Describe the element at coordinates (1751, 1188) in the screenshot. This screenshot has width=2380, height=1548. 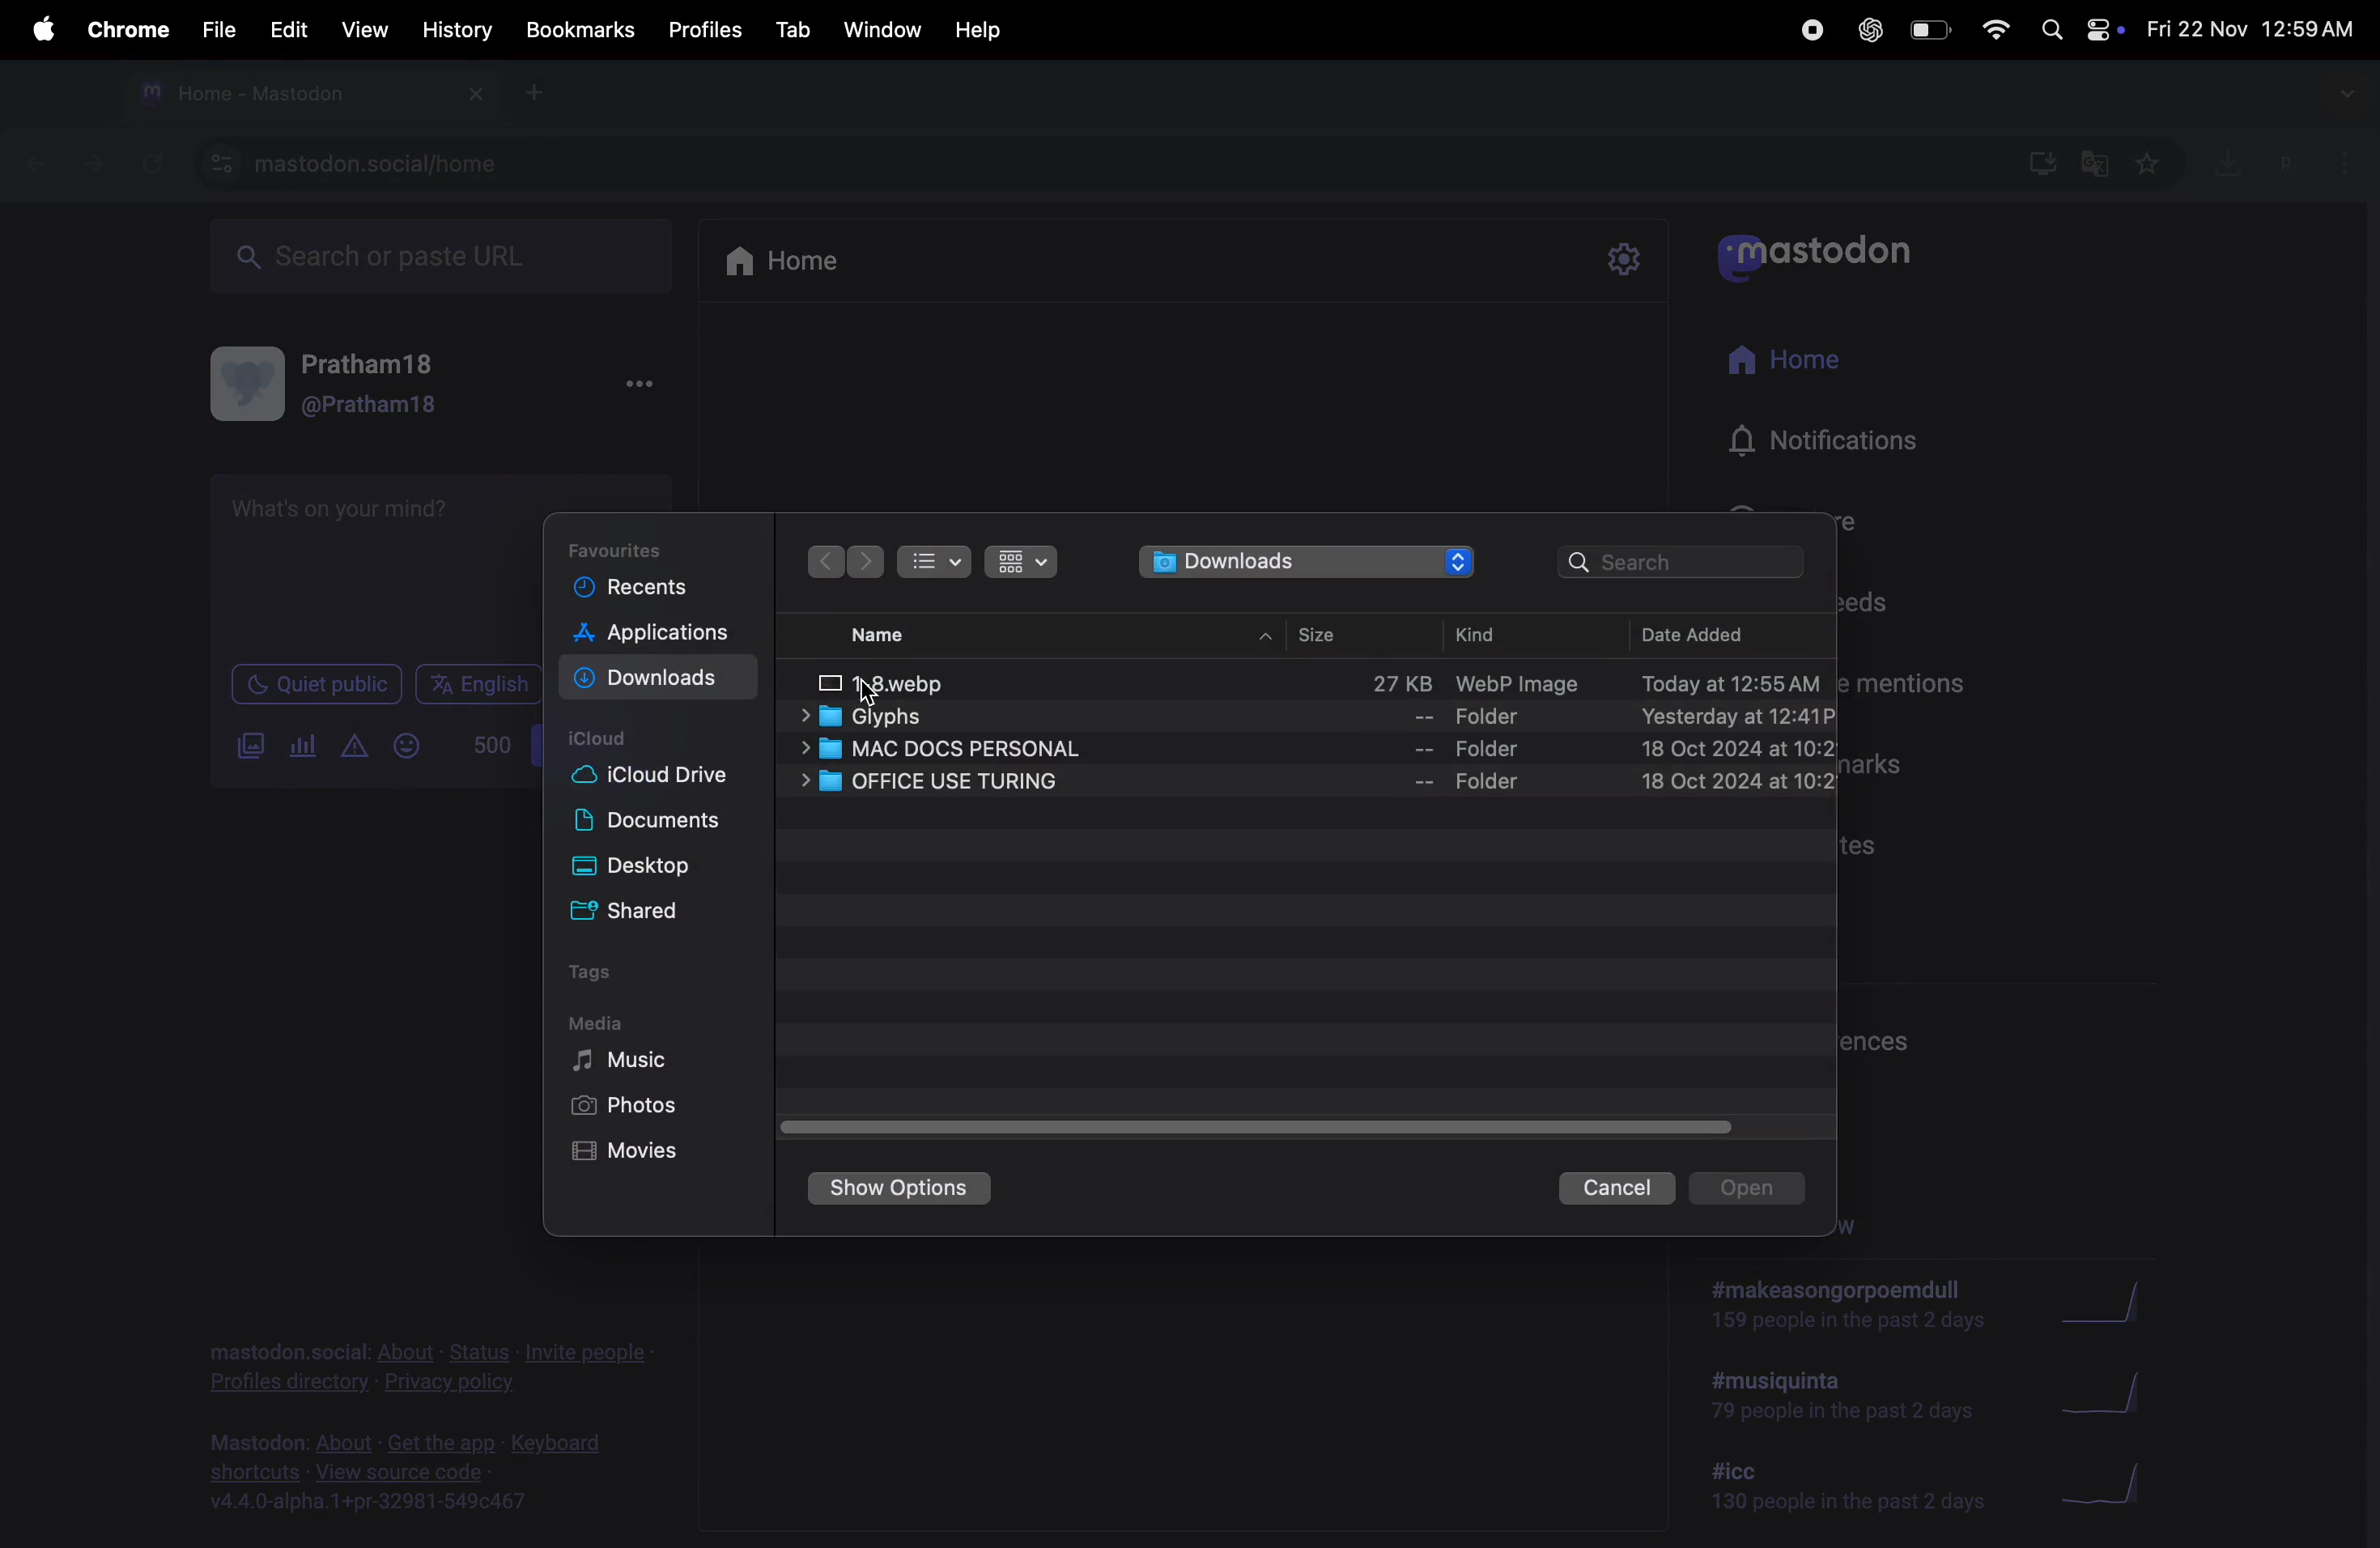
I see `open` at that location.